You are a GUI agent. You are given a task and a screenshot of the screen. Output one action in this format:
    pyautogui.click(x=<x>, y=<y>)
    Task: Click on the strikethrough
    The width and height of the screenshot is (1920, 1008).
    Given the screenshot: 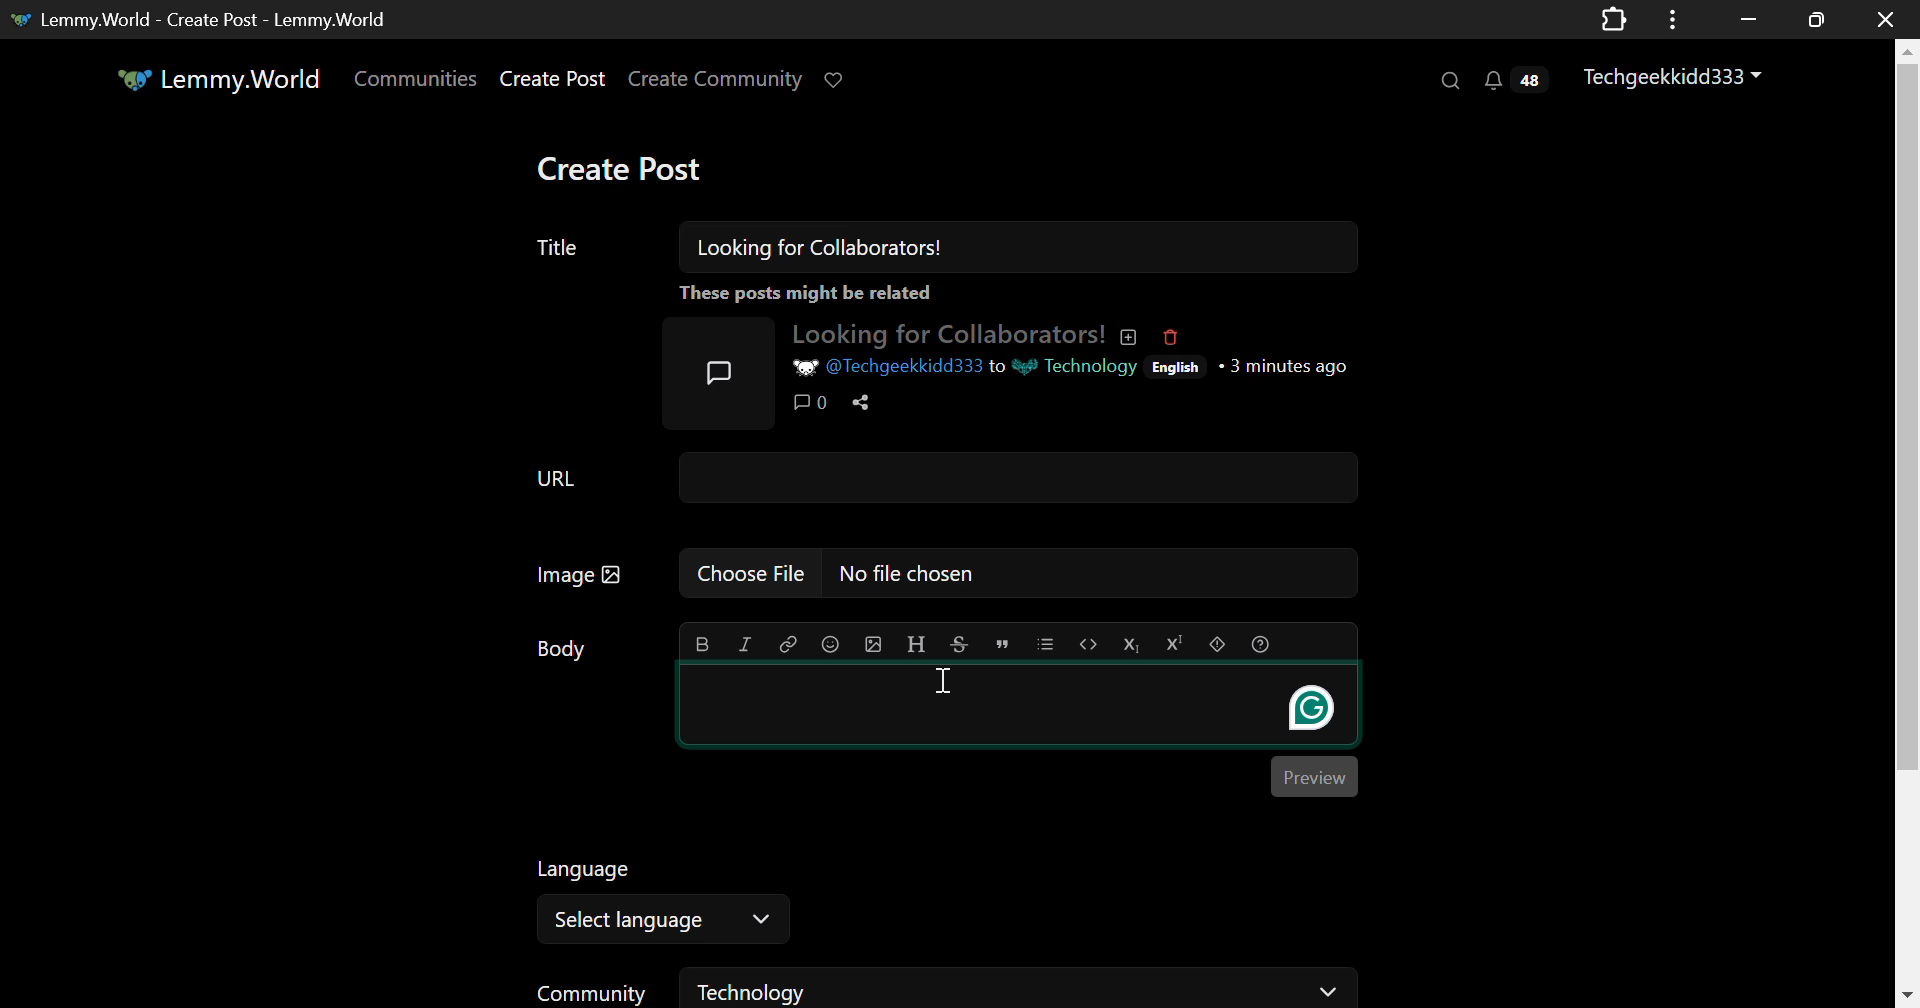 What is the action you would take?
    pyautogui.click(x=956, y=645)
    